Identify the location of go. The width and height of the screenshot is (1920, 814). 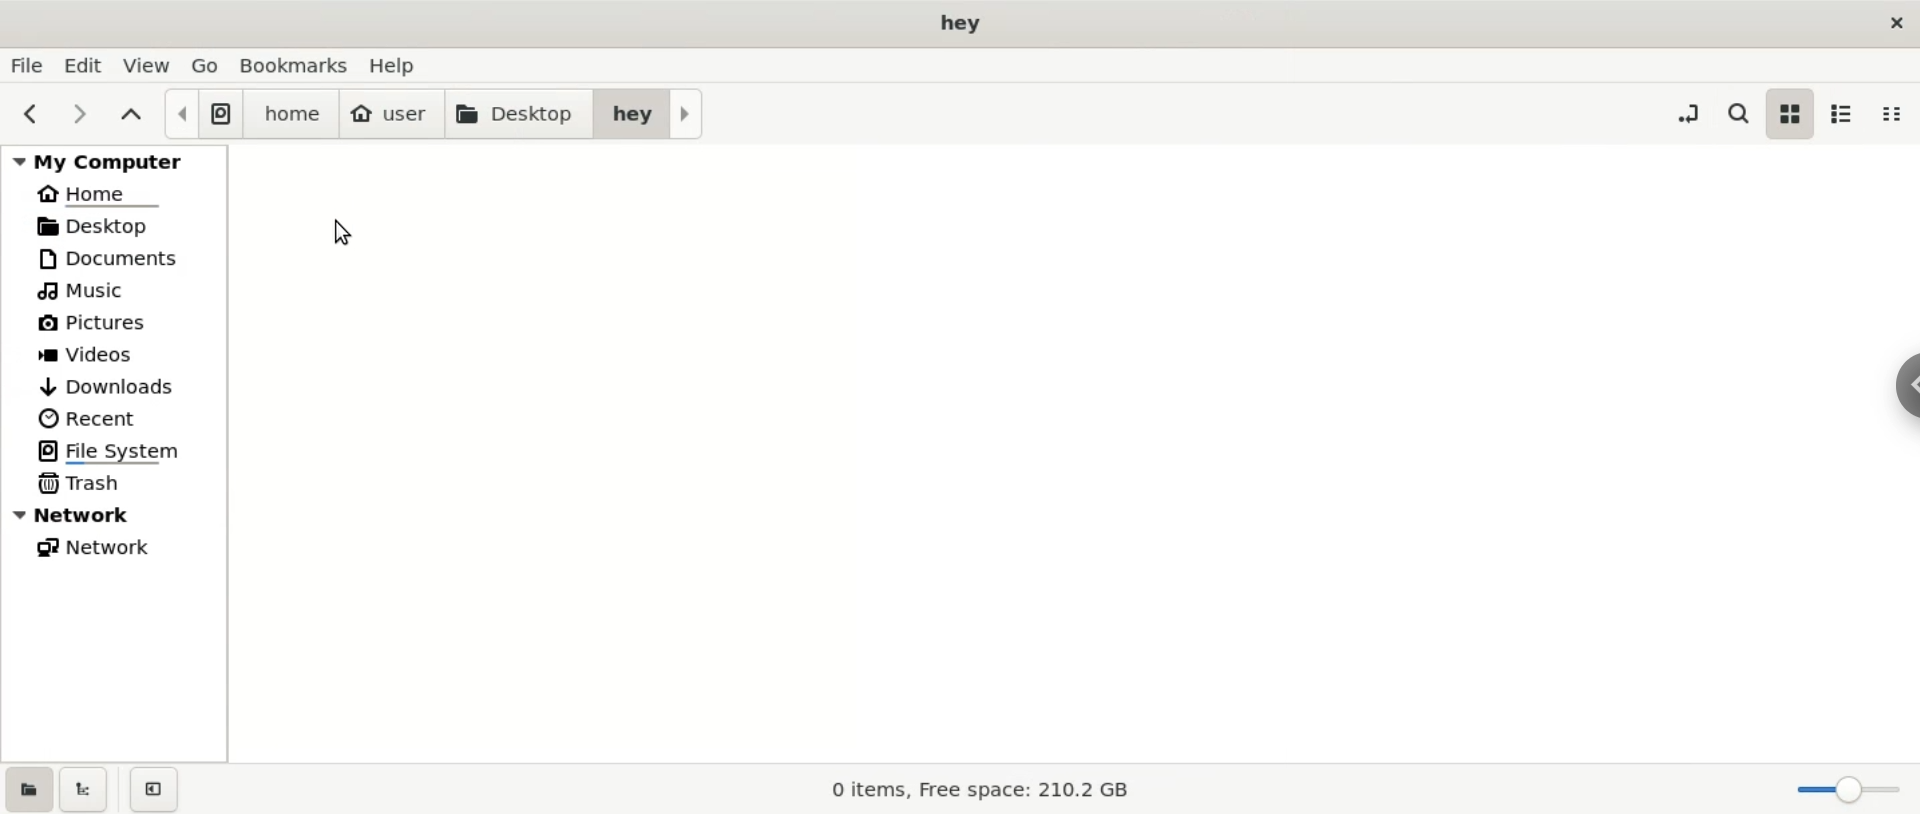
(207, 63).